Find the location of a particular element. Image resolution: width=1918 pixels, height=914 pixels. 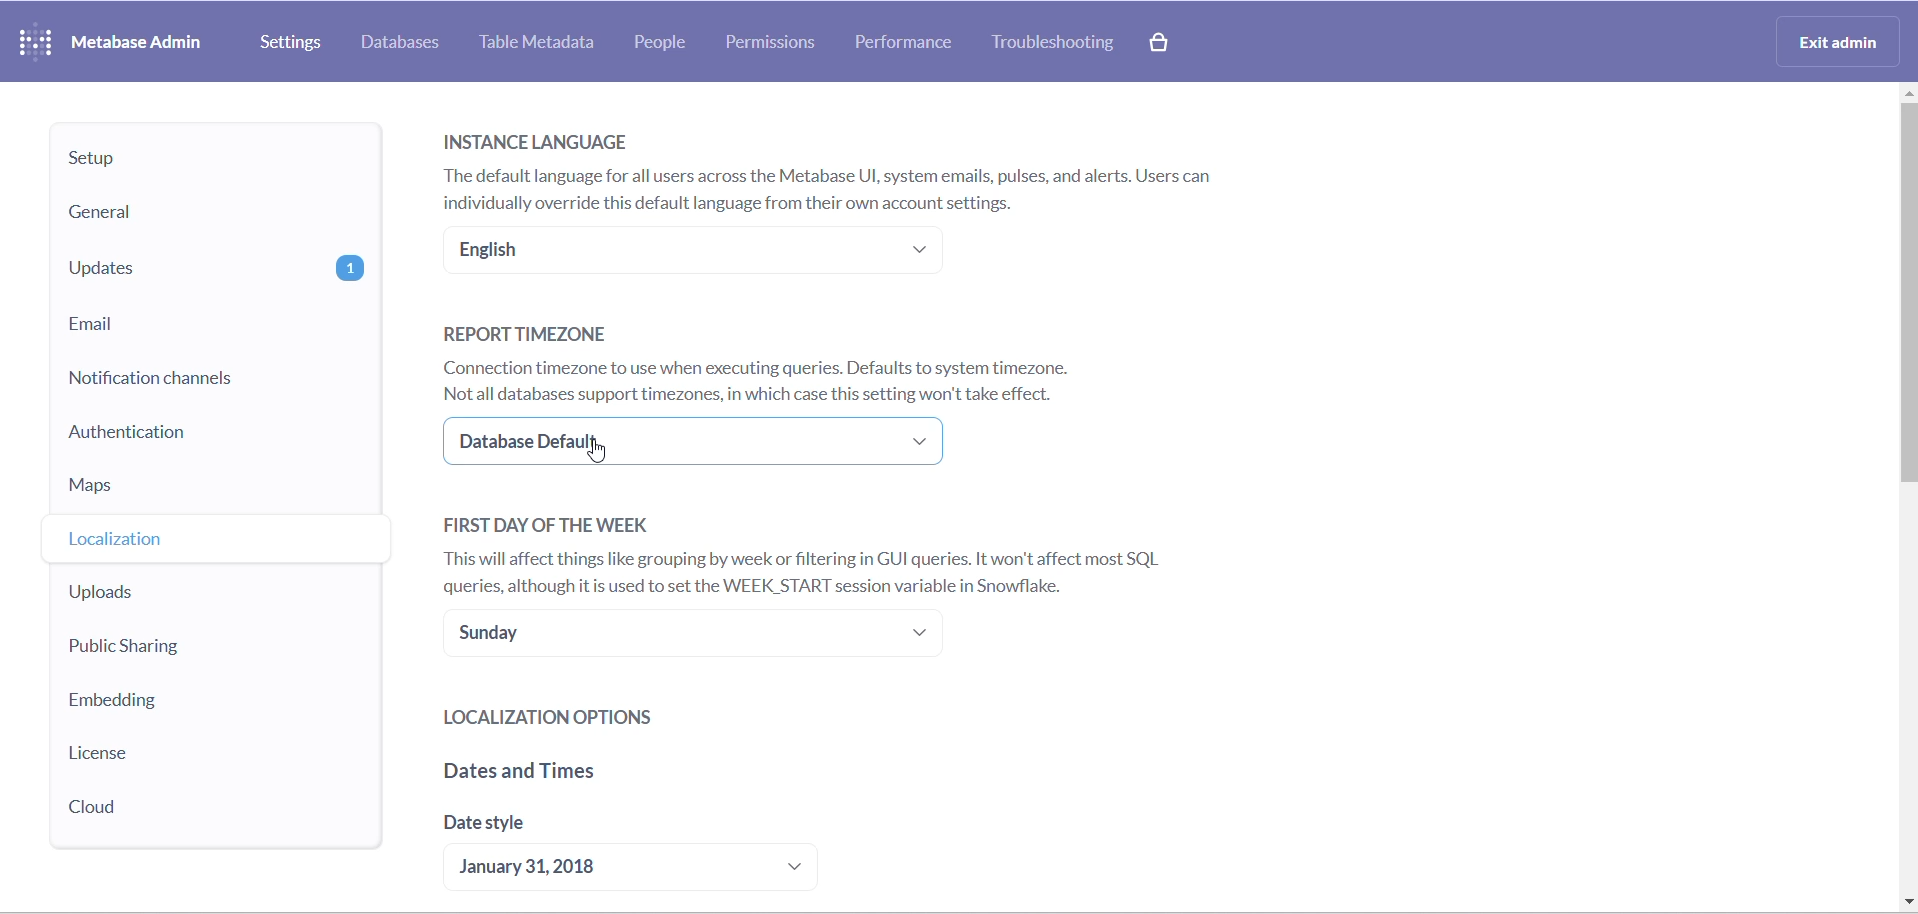

scrollbar is located at coordinates (1906, 323).